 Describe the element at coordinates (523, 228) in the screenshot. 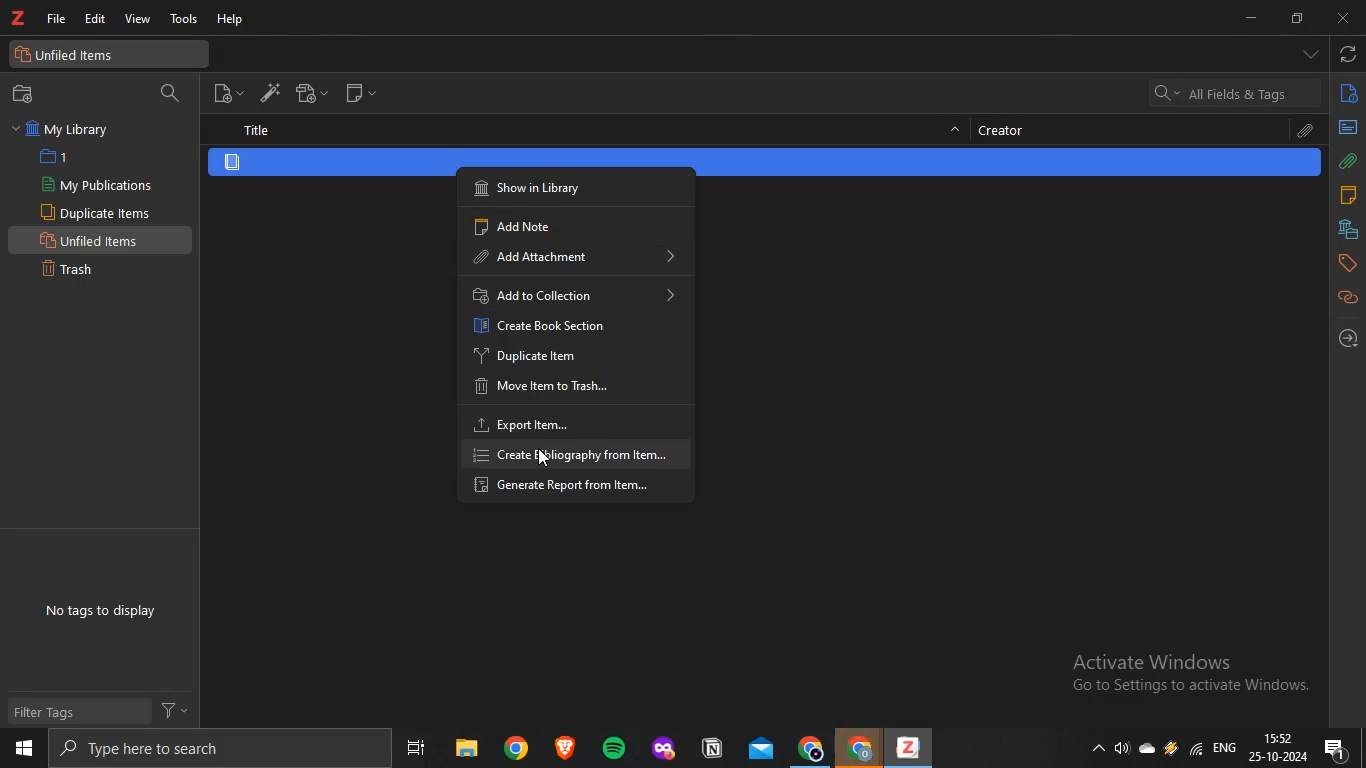

I see `‘Add Note` at that location.